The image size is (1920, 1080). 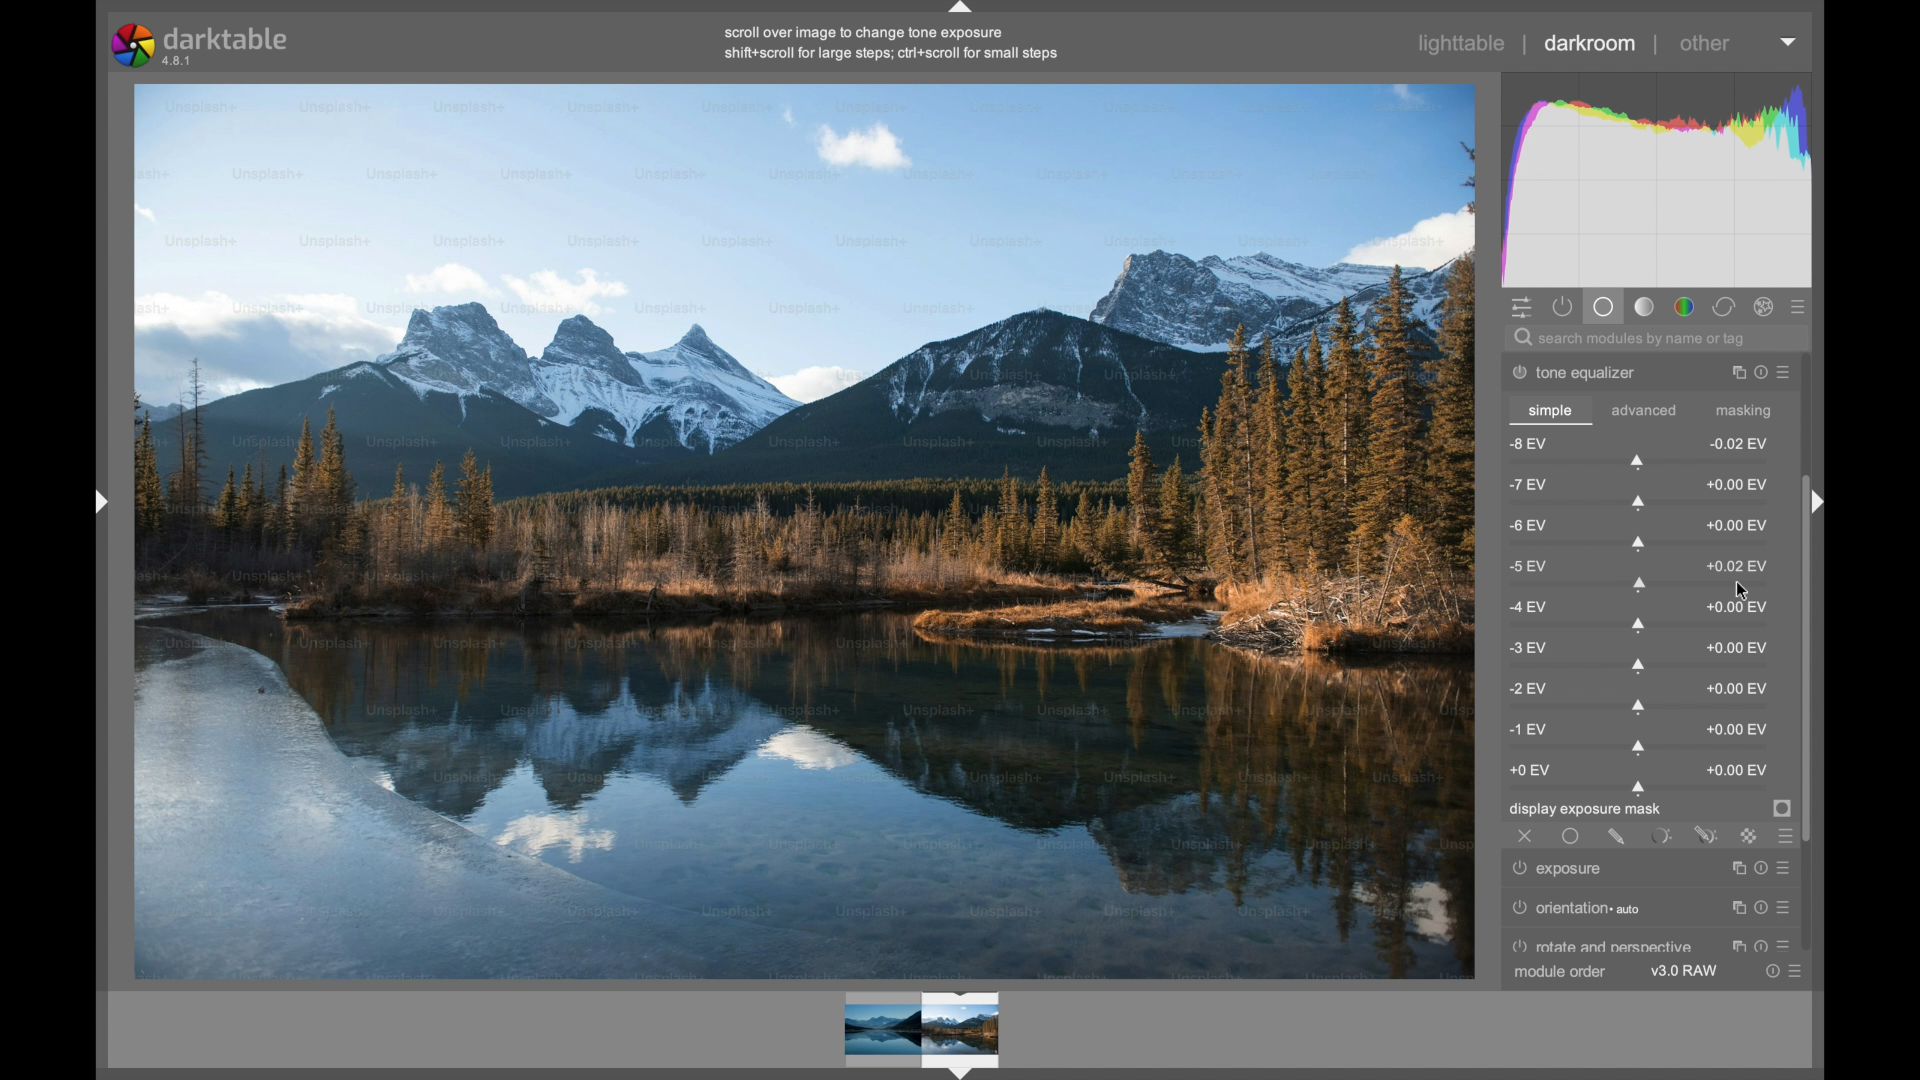 I want to click on scroll over image to change tone exposure
shift+scroll for large steps; cri+scroll for small steps, so click(x=886, y=47).